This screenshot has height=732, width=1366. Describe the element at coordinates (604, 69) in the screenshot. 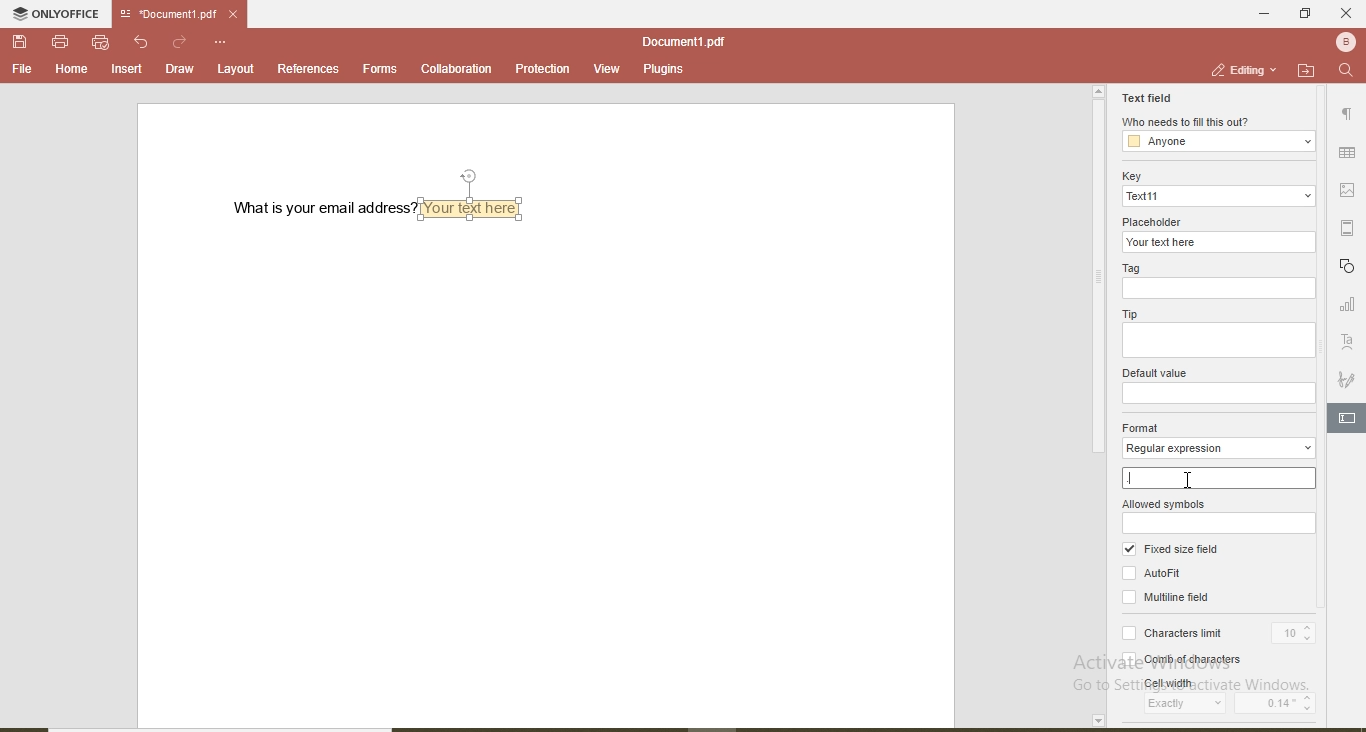

I see `view` at that location.